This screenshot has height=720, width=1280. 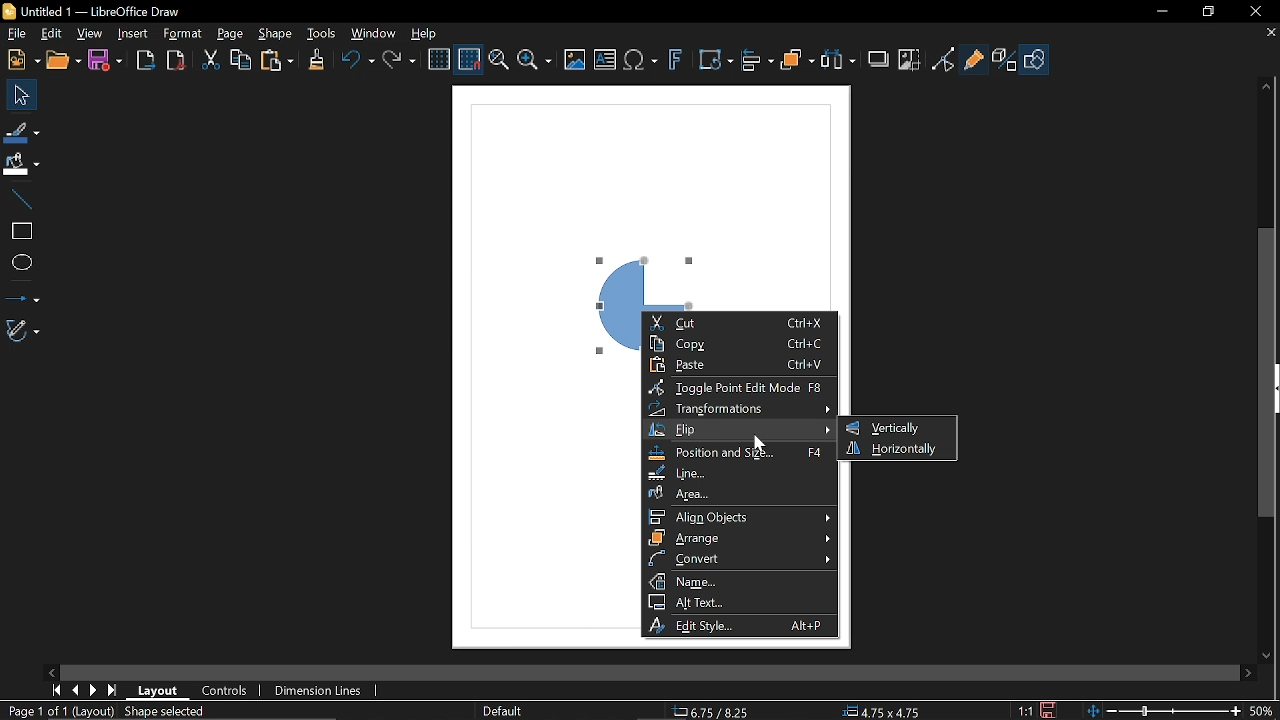 What do you see at coordinates (1268, 654) in the screenshot?
I see `Move down` at bounding box center [1268, 654].